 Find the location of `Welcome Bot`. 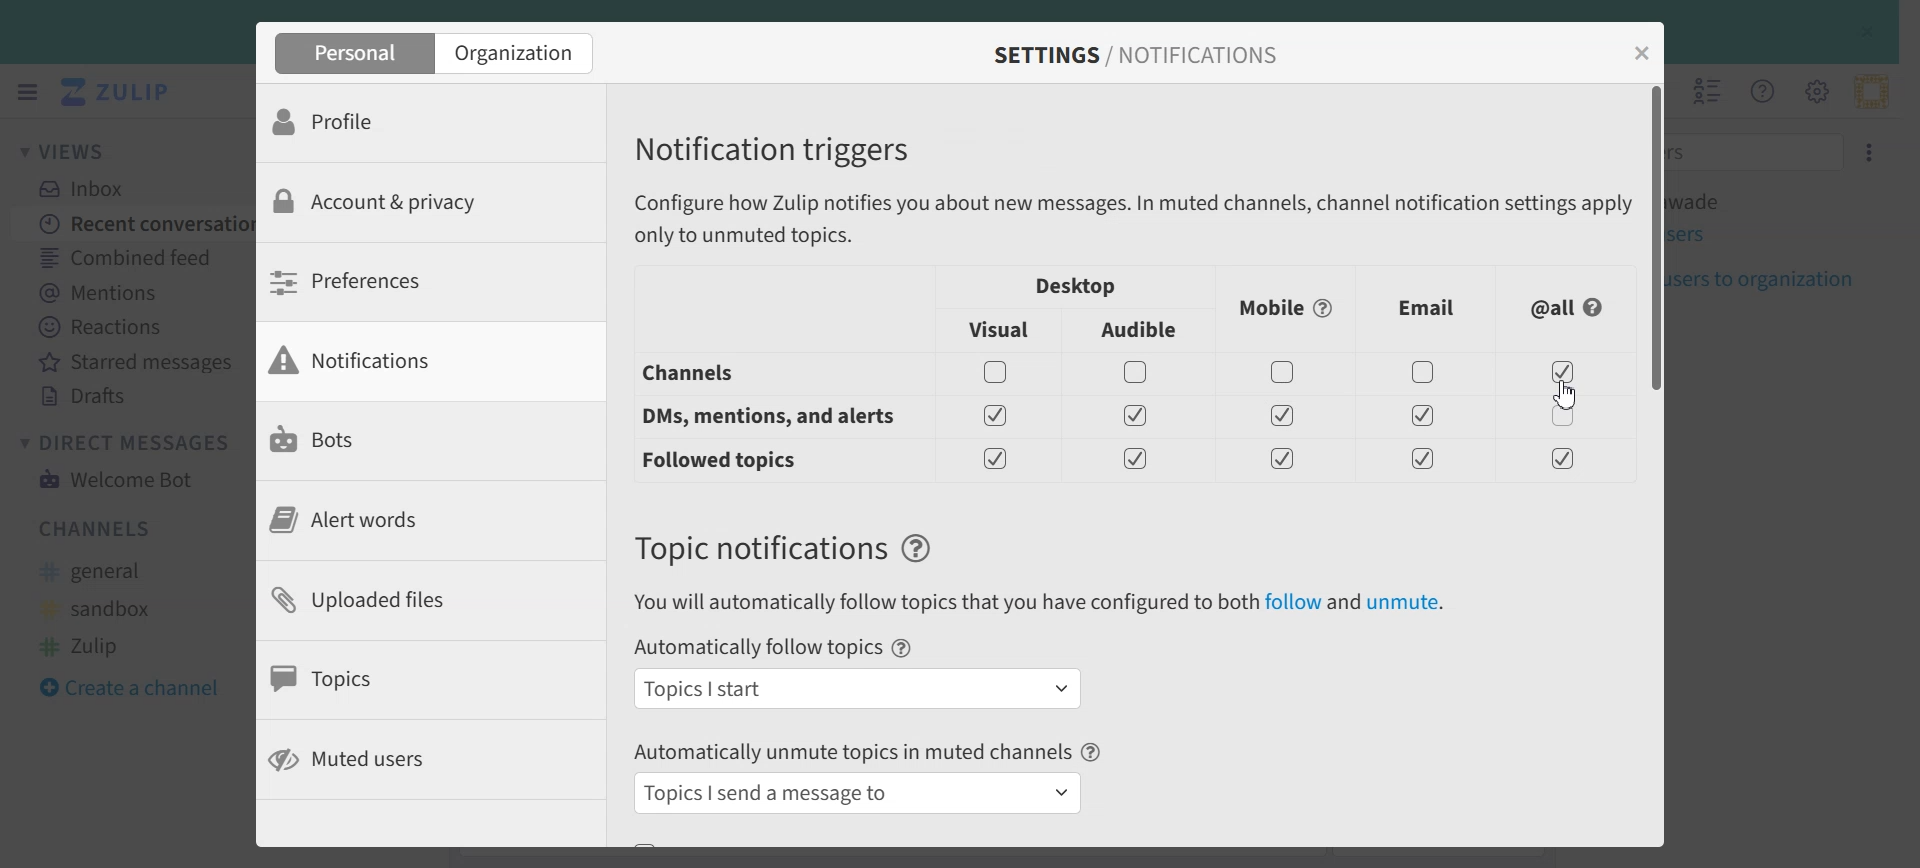

Welcome Bot is located at coordinates (116, 477).